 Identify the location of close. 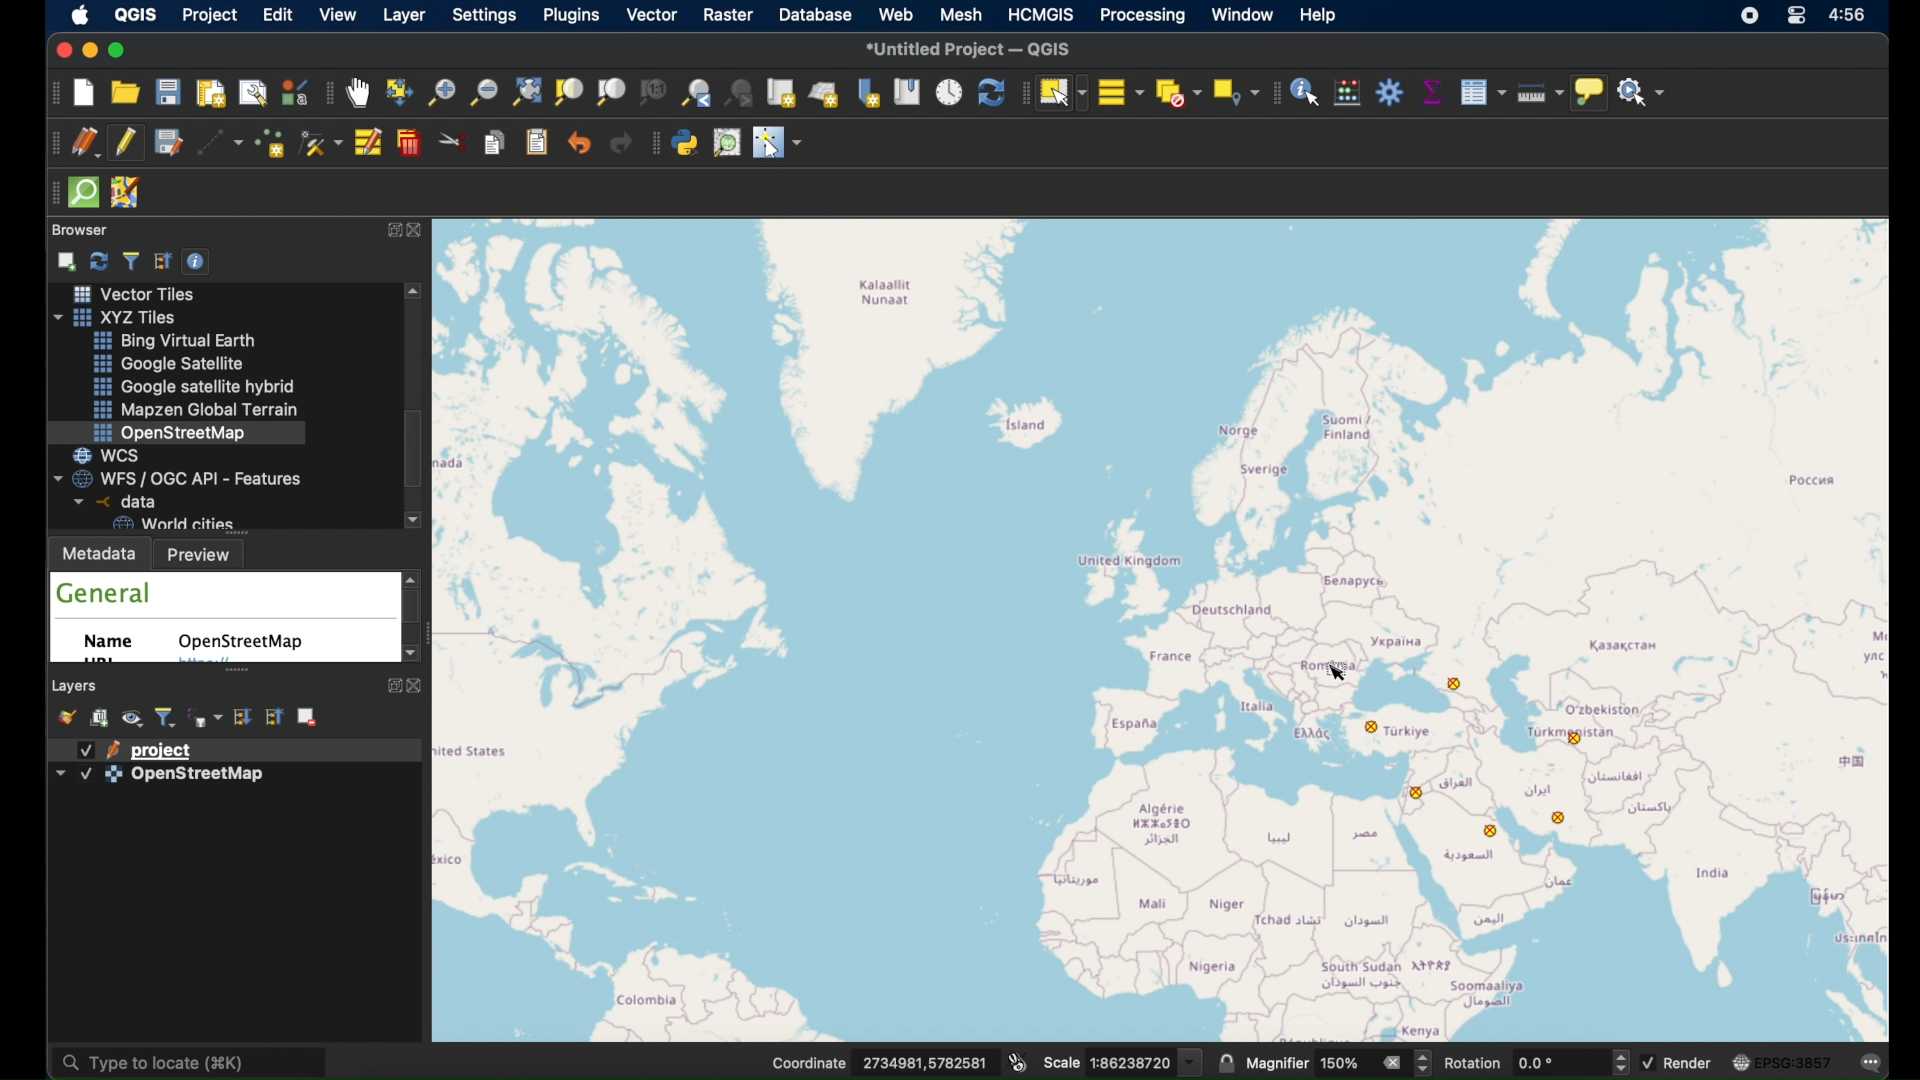
(415, 686).